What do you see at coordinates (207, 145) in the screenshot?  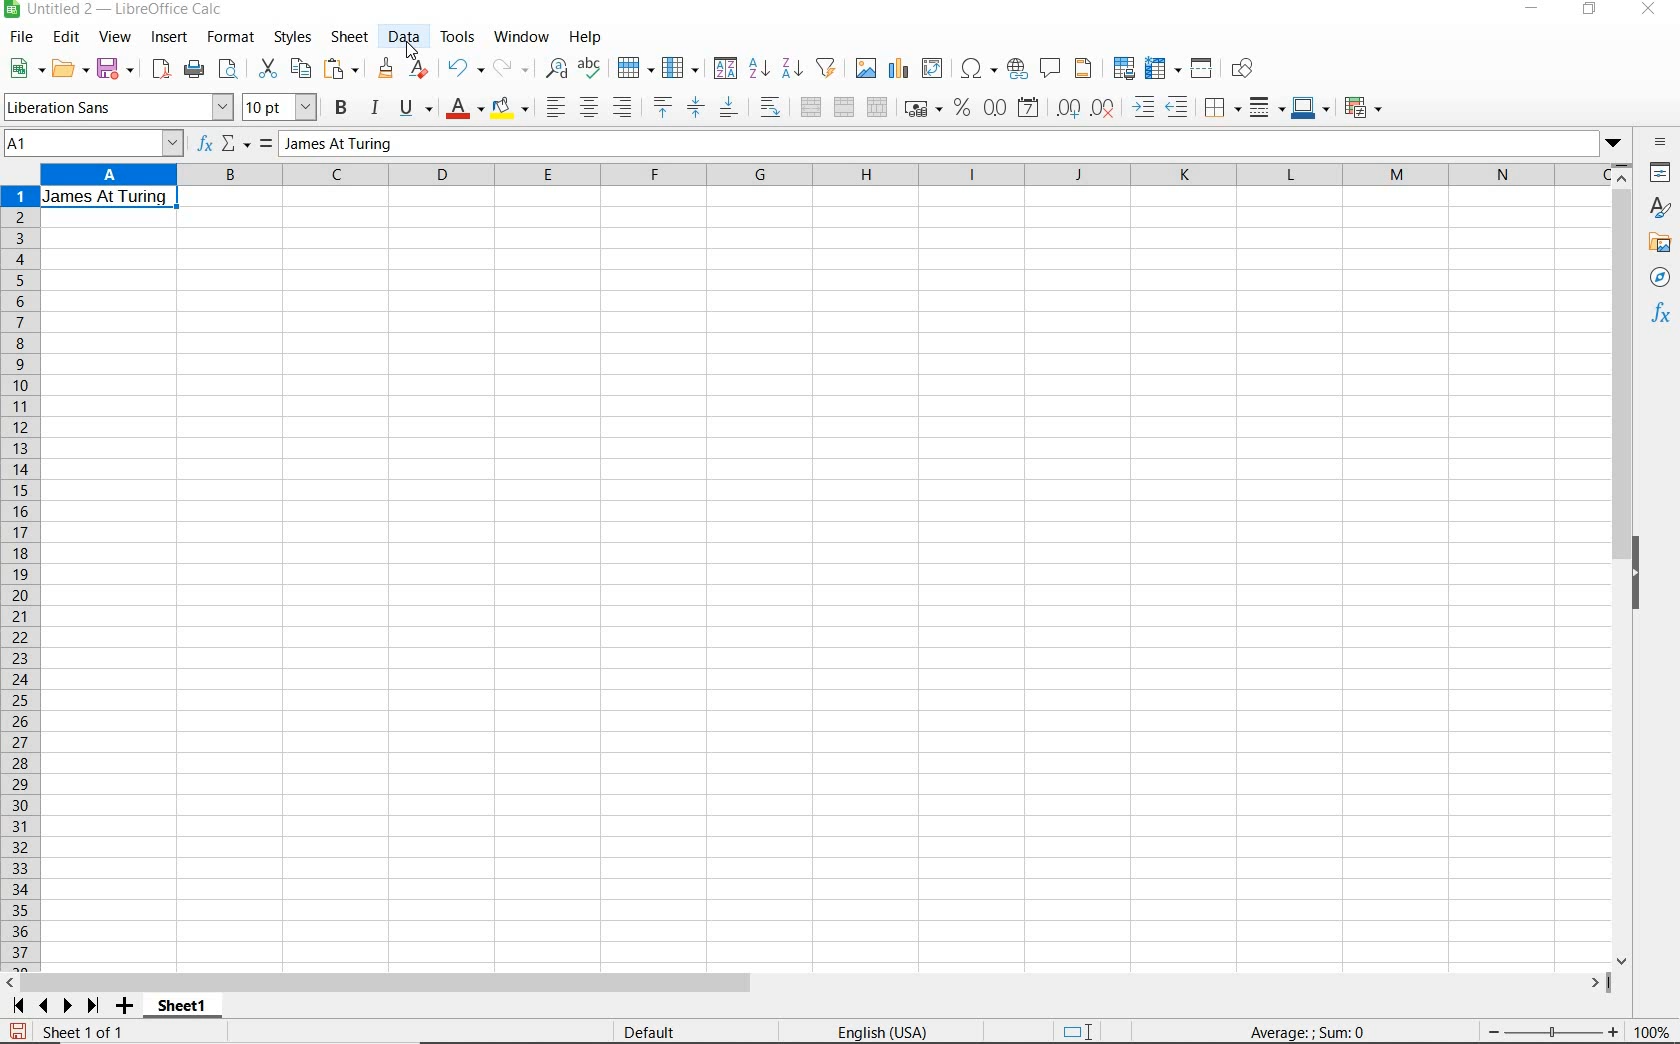 I see `function wizard` at bounding box center [207, 145].